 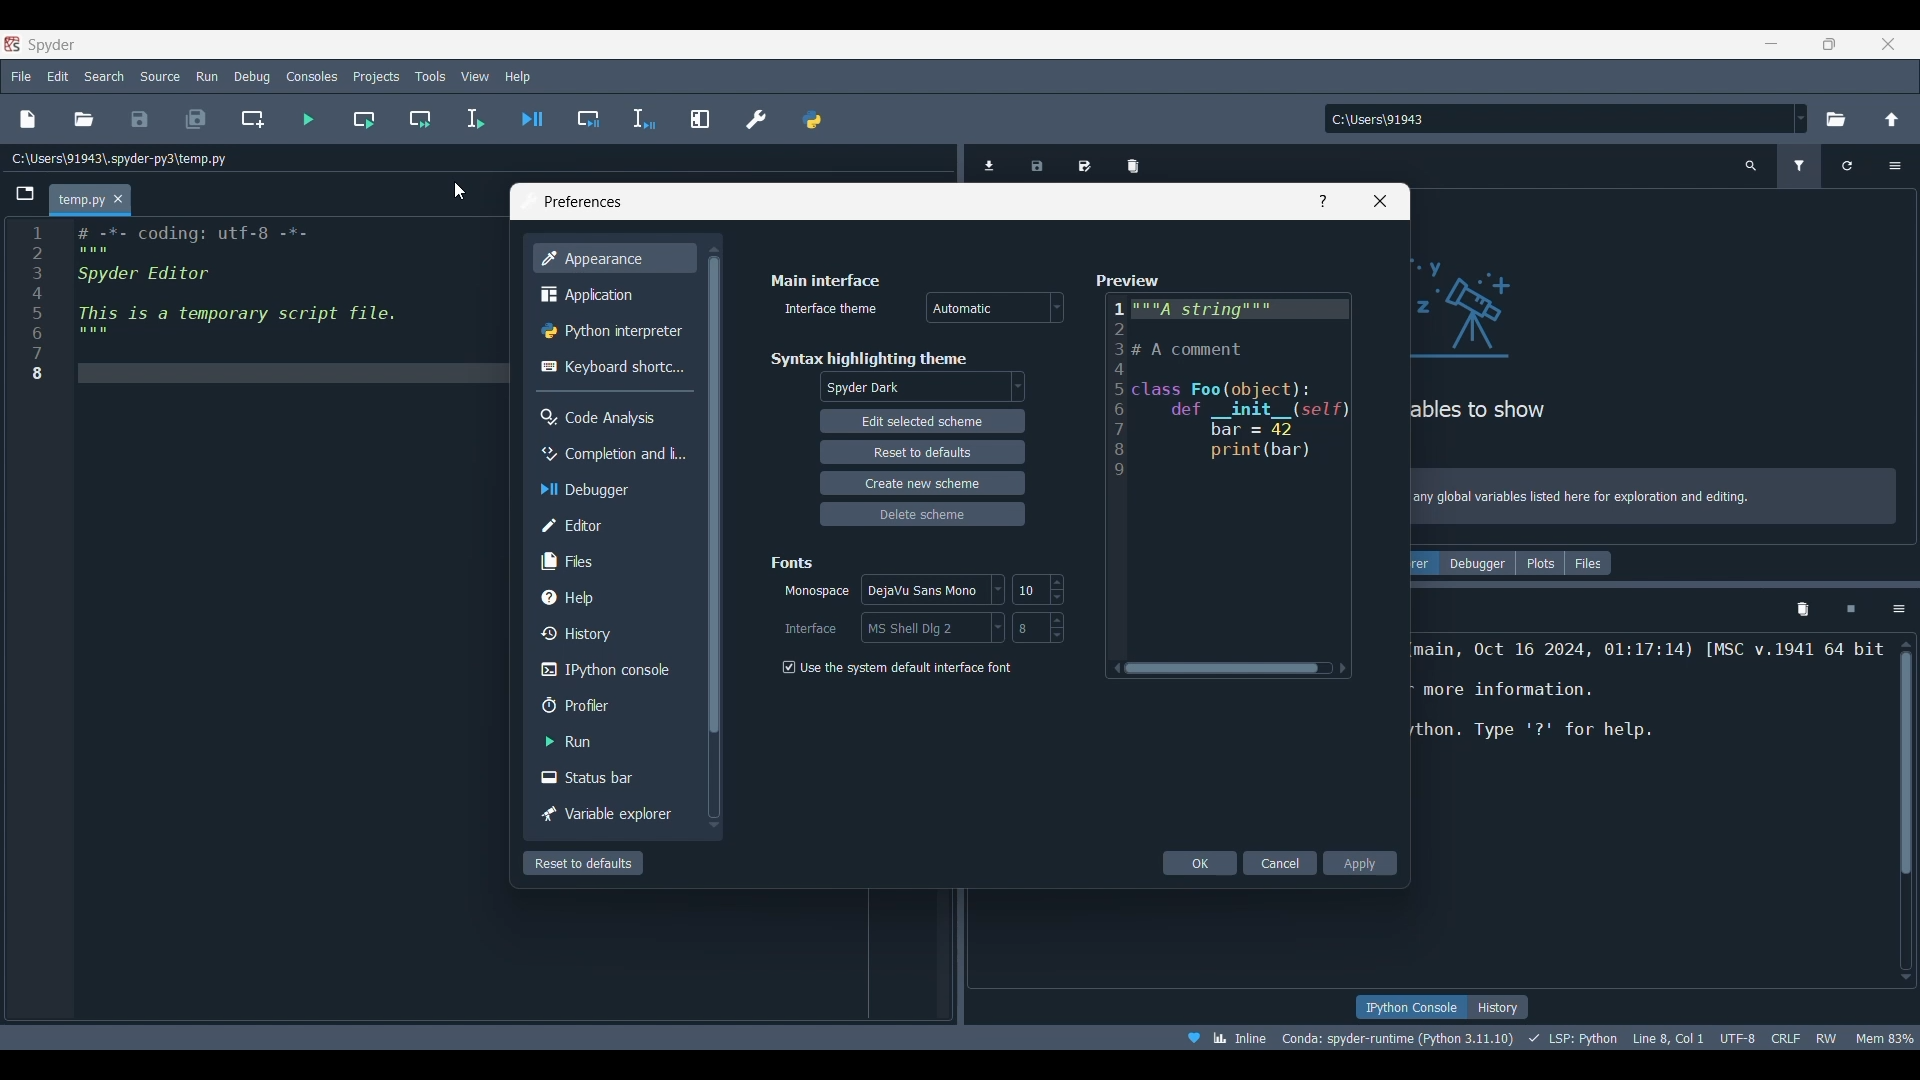 I want to click on Interface theme, so click(x=826, y=312).